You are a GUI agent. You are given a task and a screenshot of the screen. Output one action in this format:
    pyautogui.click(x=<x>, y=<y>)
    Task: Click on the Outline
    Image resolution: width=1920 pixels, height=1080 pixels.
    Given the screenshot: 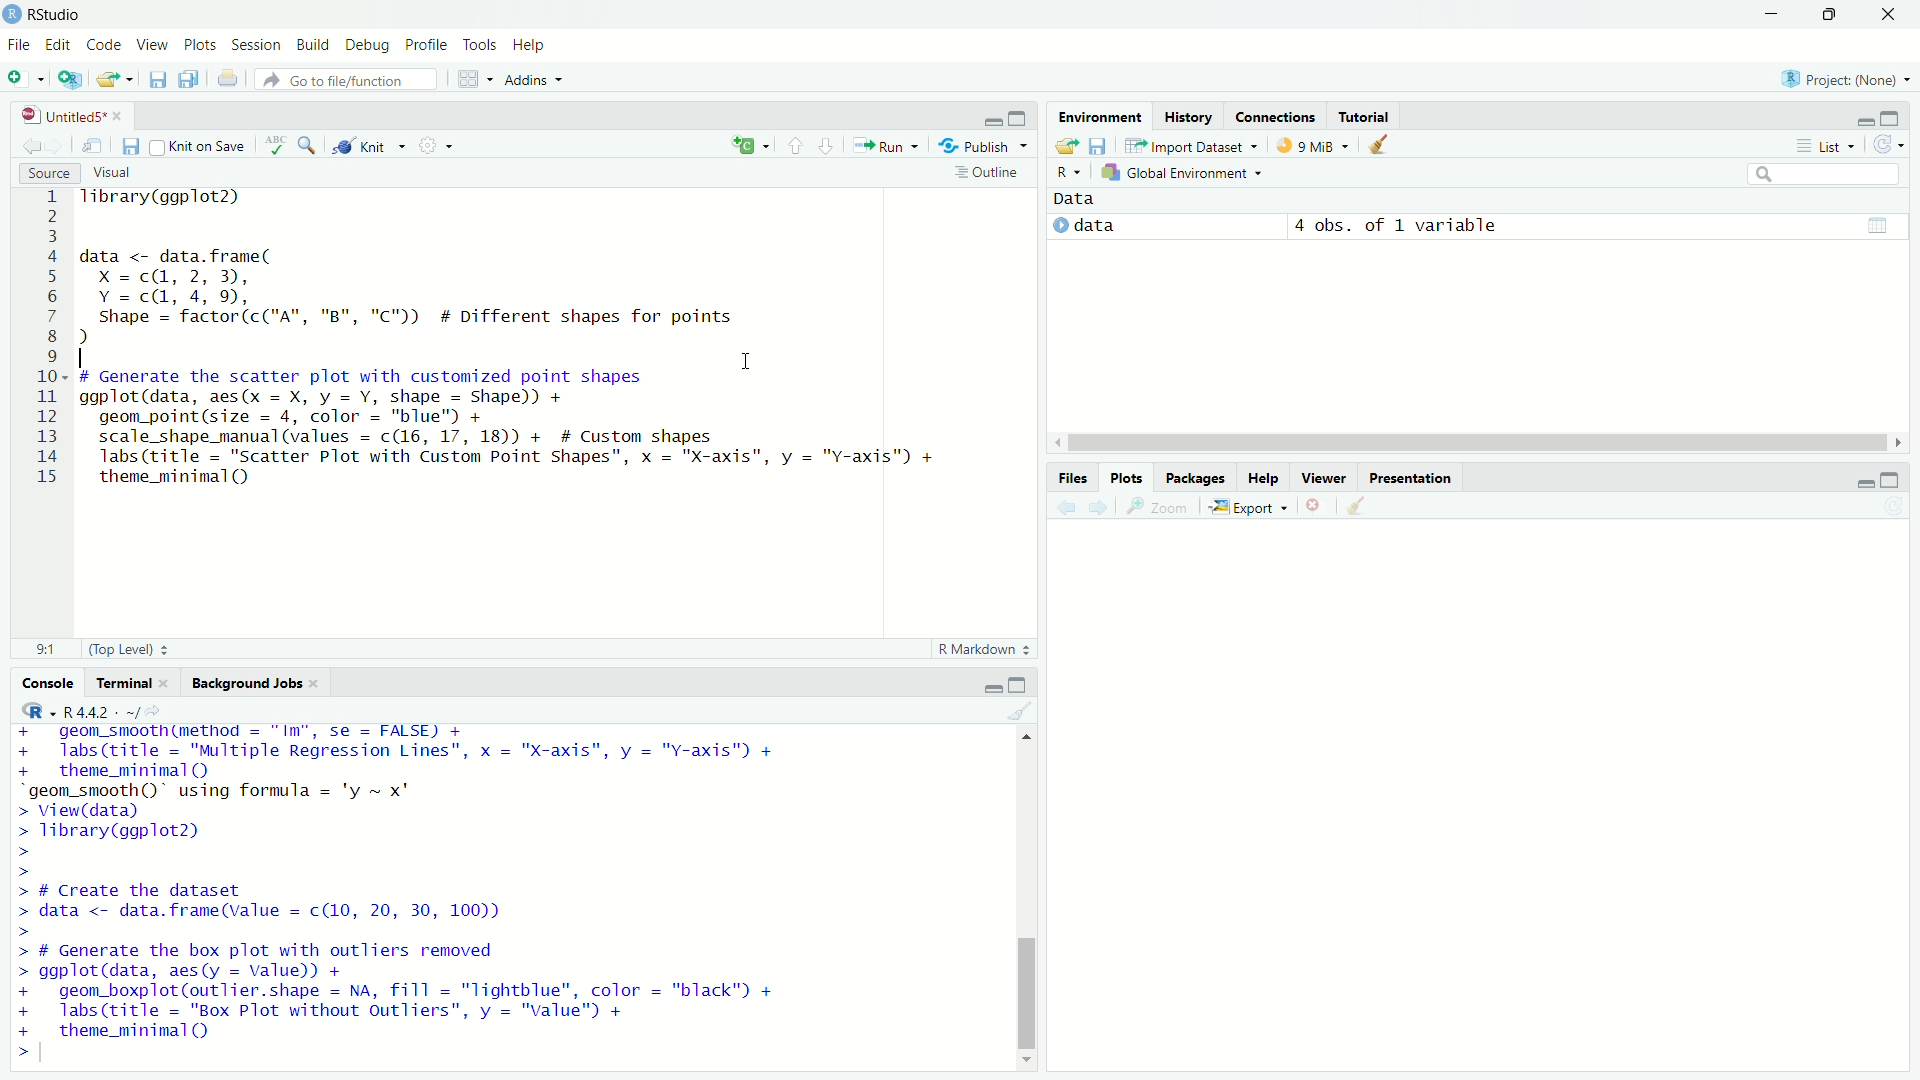 What is the action you would take?
    pyautogui.click(x=988, y=172)
    